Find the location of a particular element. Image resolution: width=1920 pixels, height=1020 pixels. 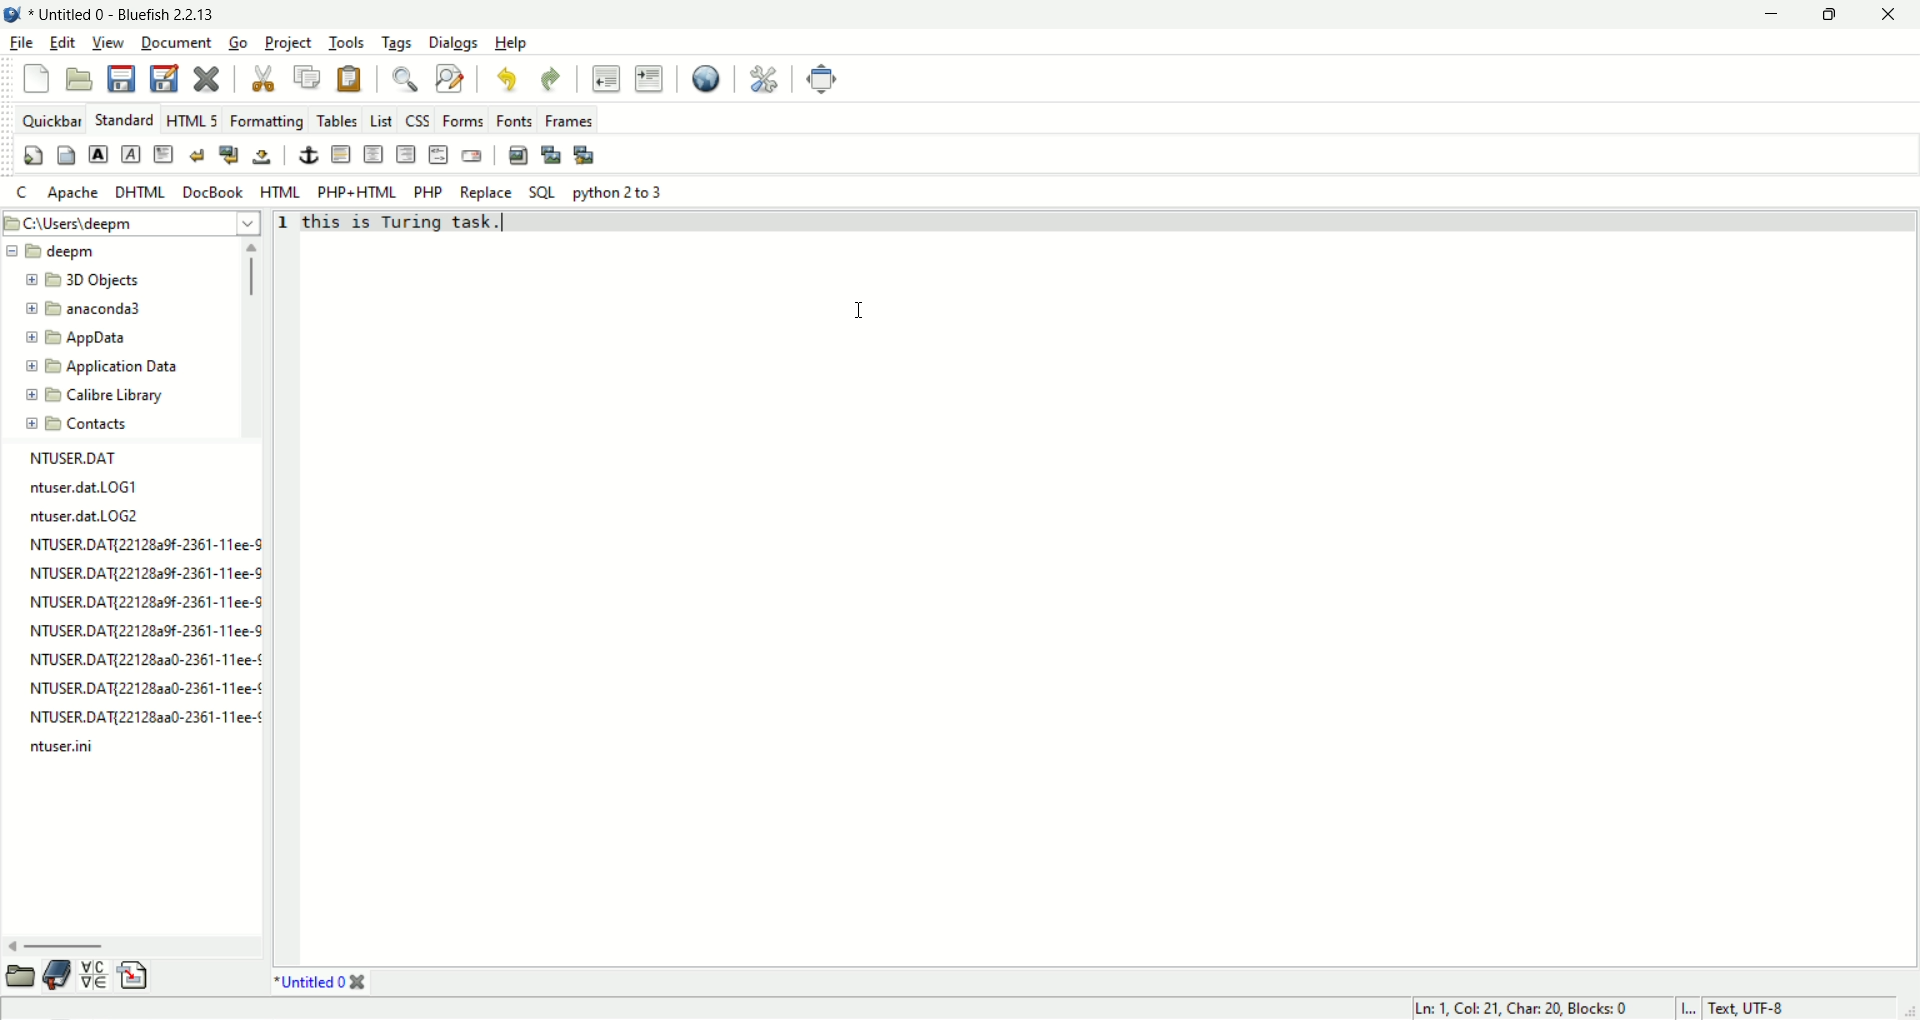

scroll bar is located at coordinates (126, 947).